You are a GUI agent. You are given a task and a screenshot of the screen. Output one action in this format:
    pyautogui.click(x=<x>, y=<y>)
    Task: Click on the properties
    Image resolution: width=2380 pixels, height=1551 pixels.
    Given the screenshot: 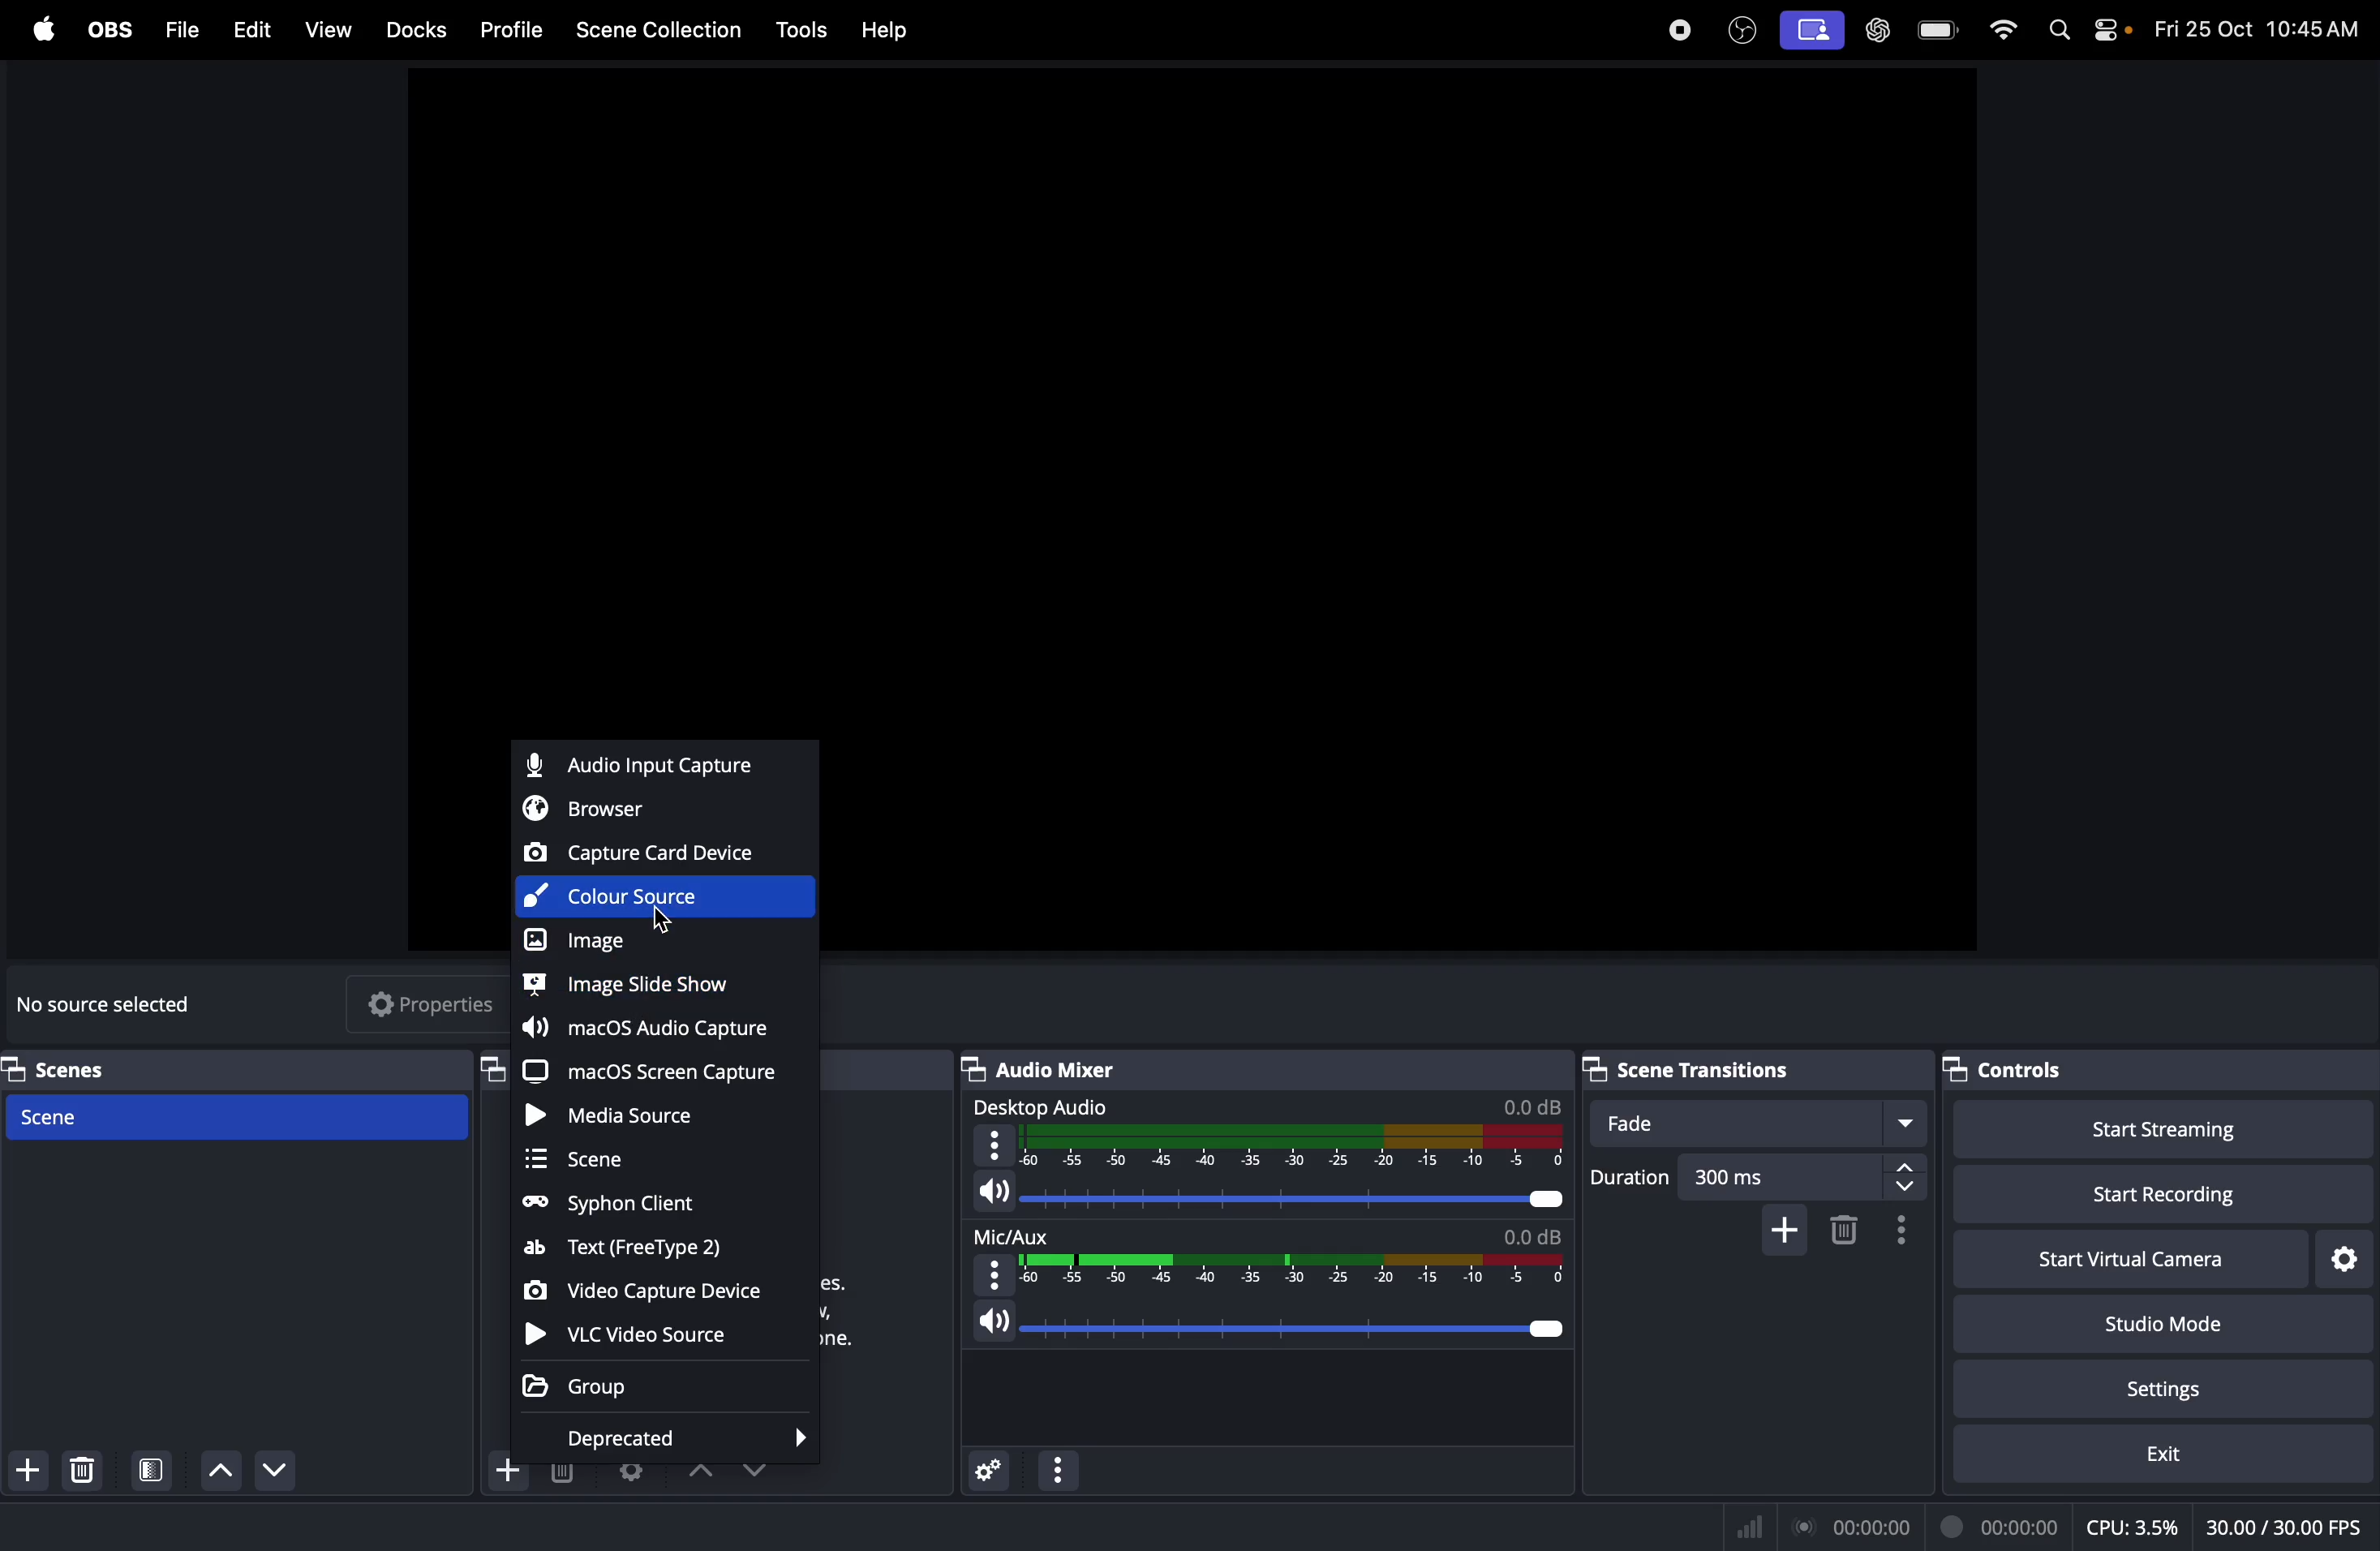 What is the action you would take?
    pyautogui.click(x=411, y=1005)
    